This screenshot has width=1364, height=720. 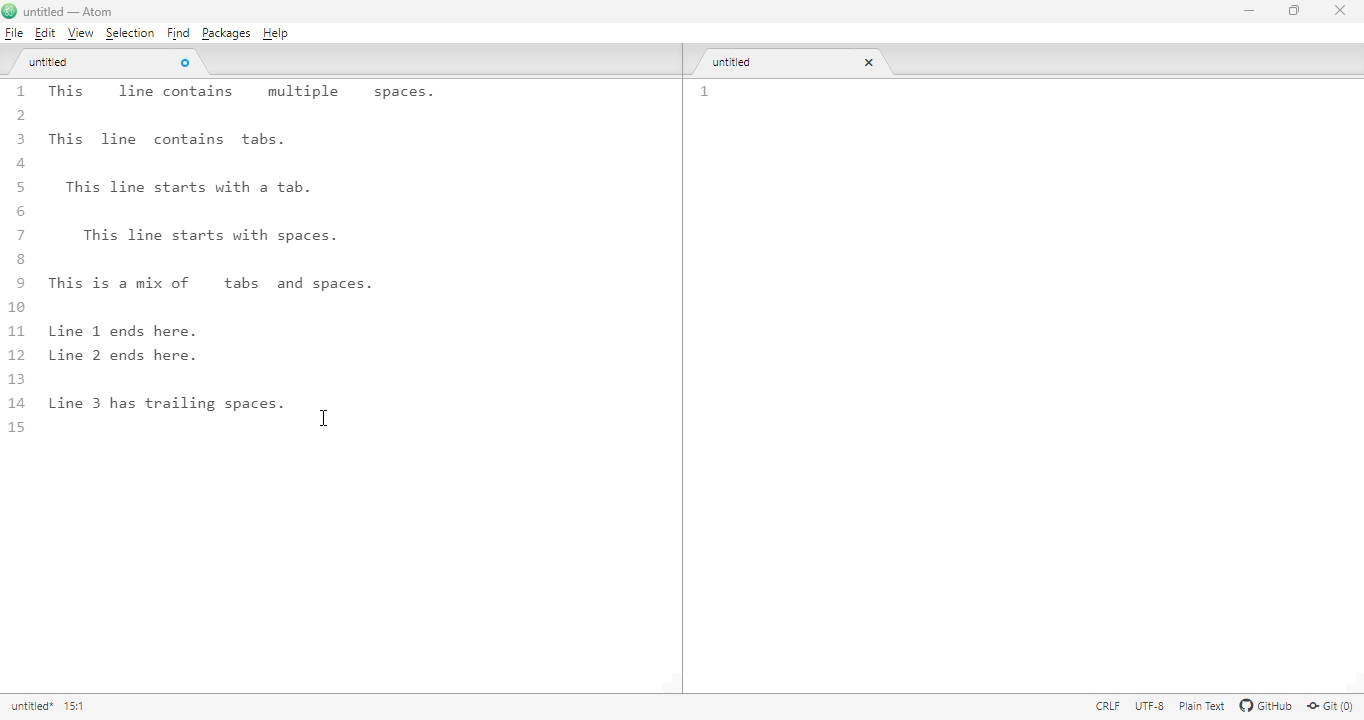 I want to click on view, so click(x=80, y=34).